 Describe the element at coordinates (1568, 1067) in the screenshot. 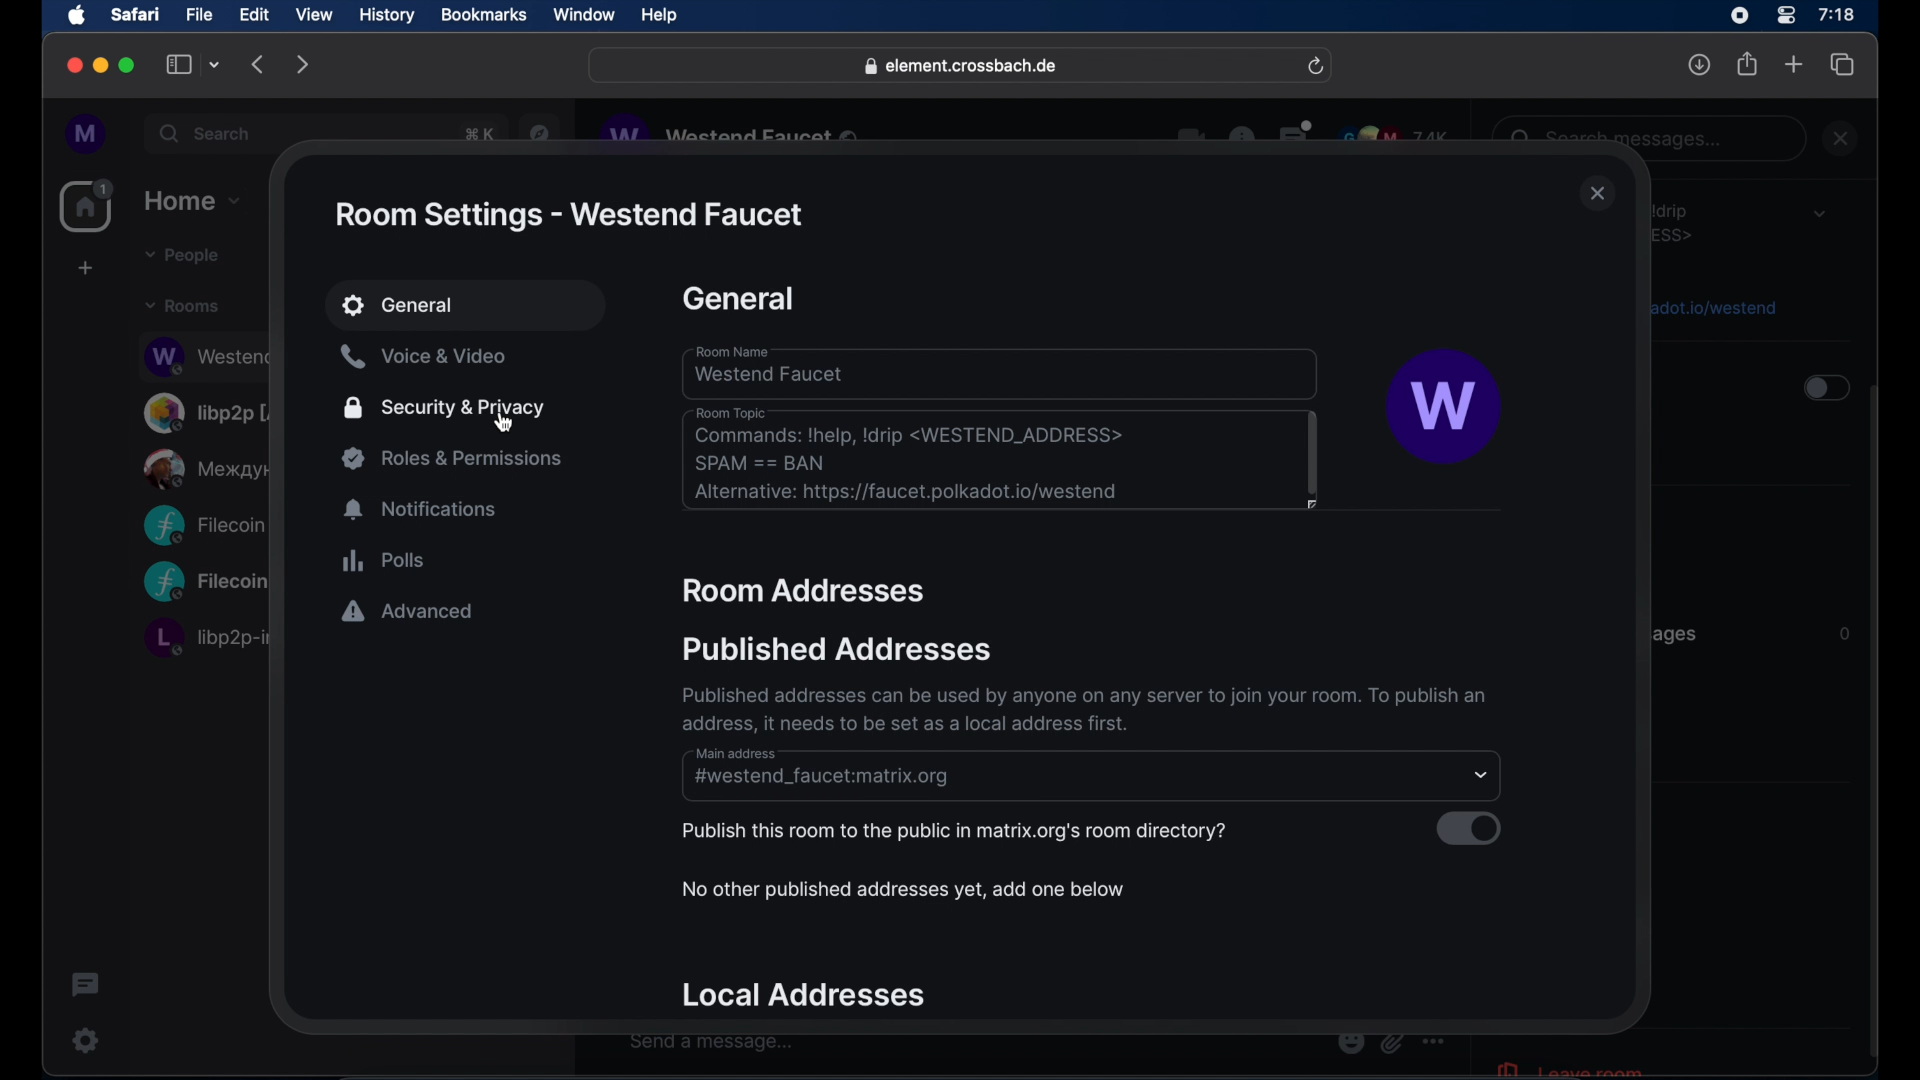

I see `leave room` at that location.